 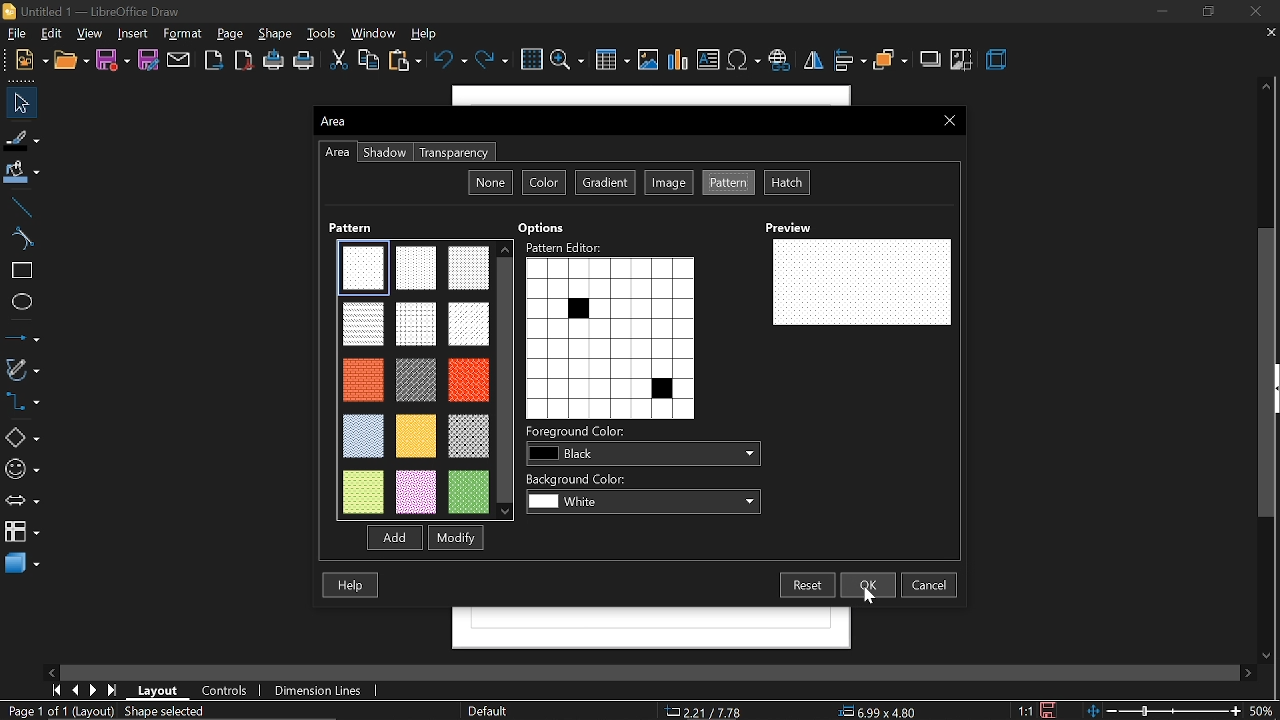 I want to click on align, so click(x=850, y=62).